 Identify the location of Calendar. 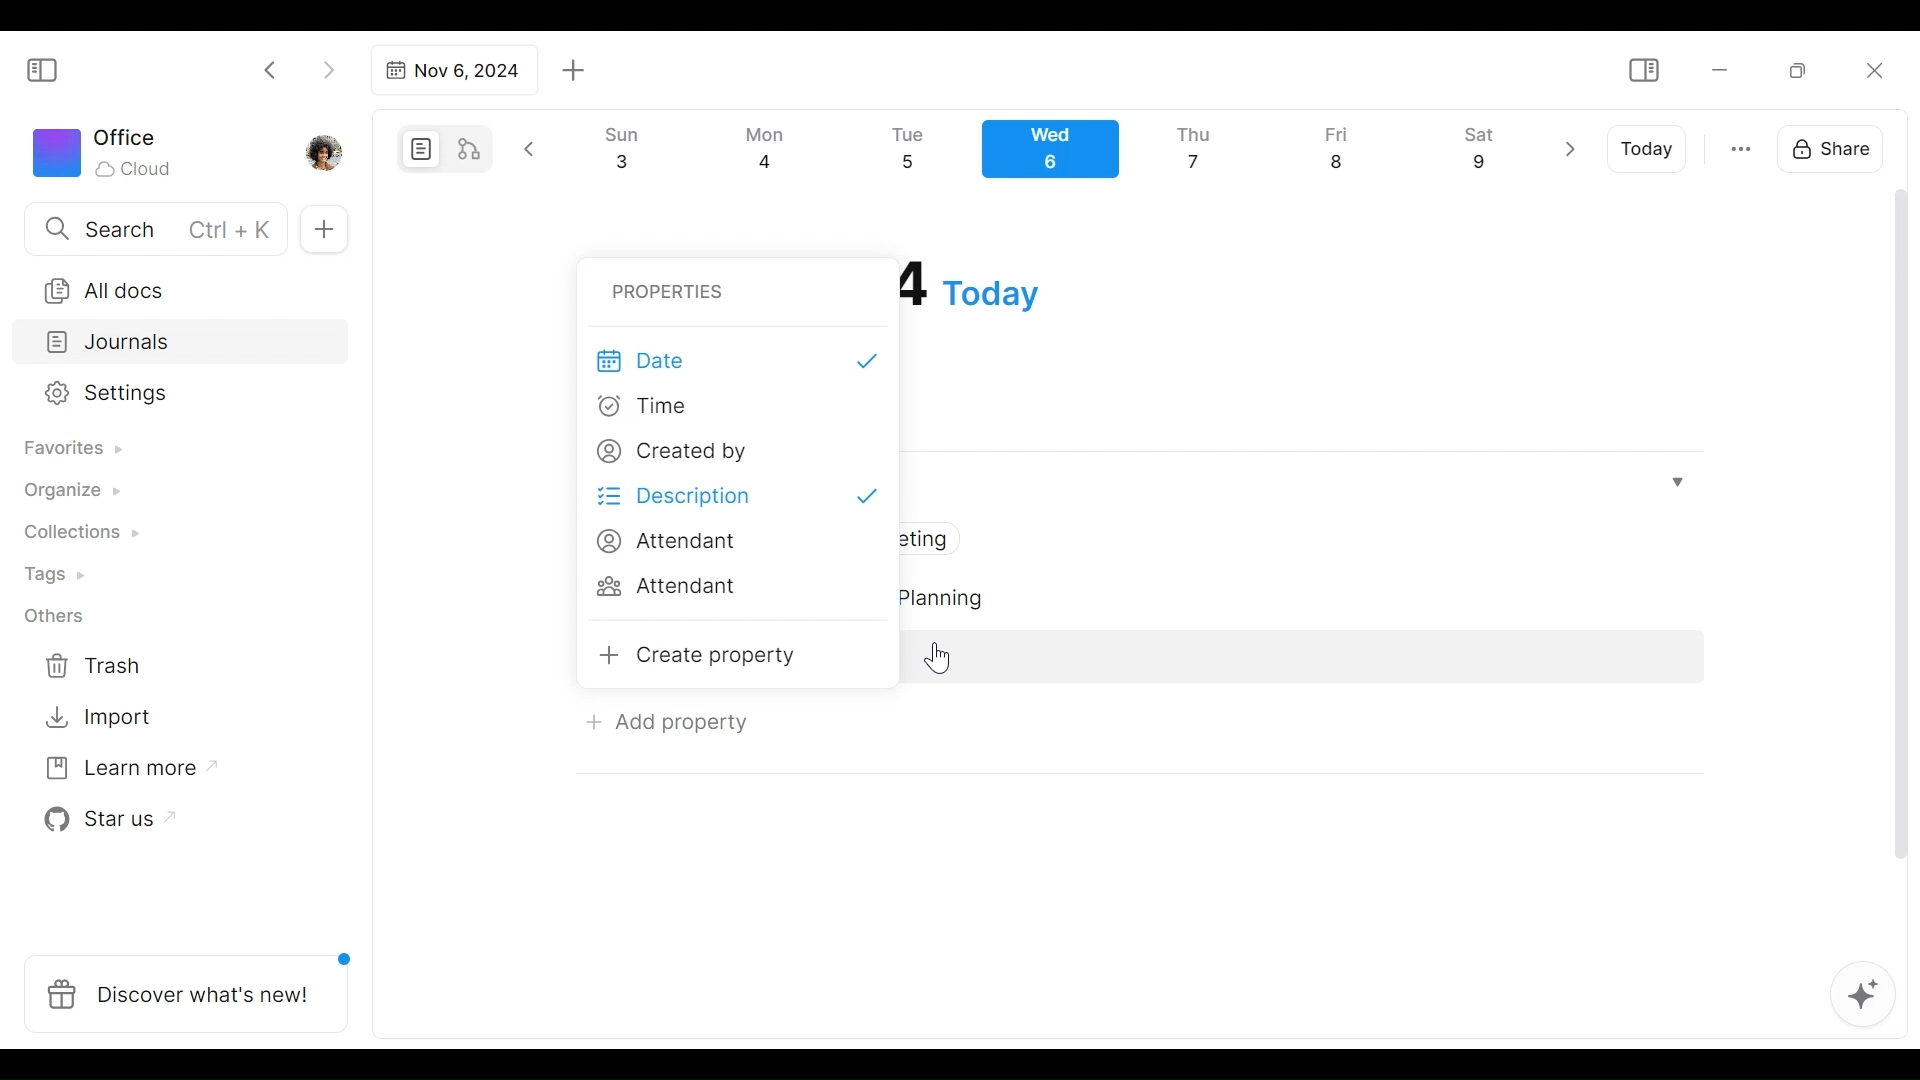
(1059, 154).